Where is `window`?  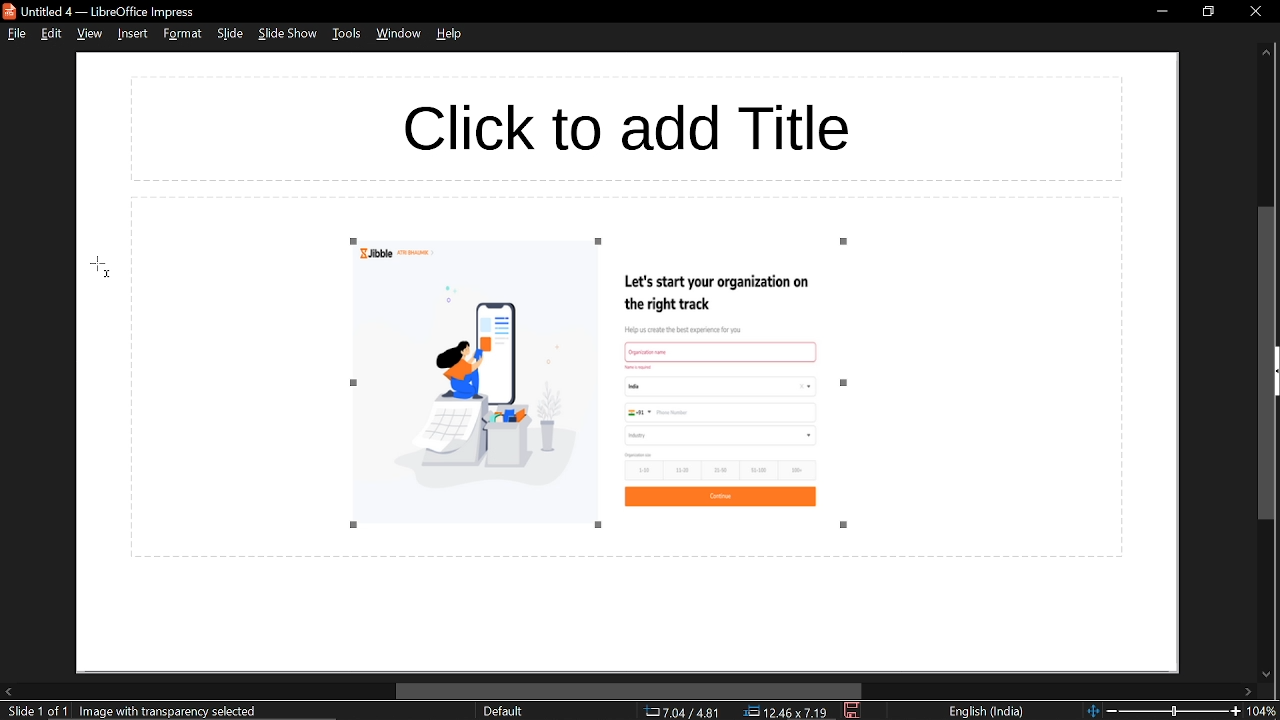 window is located at coordinates (397, 36).